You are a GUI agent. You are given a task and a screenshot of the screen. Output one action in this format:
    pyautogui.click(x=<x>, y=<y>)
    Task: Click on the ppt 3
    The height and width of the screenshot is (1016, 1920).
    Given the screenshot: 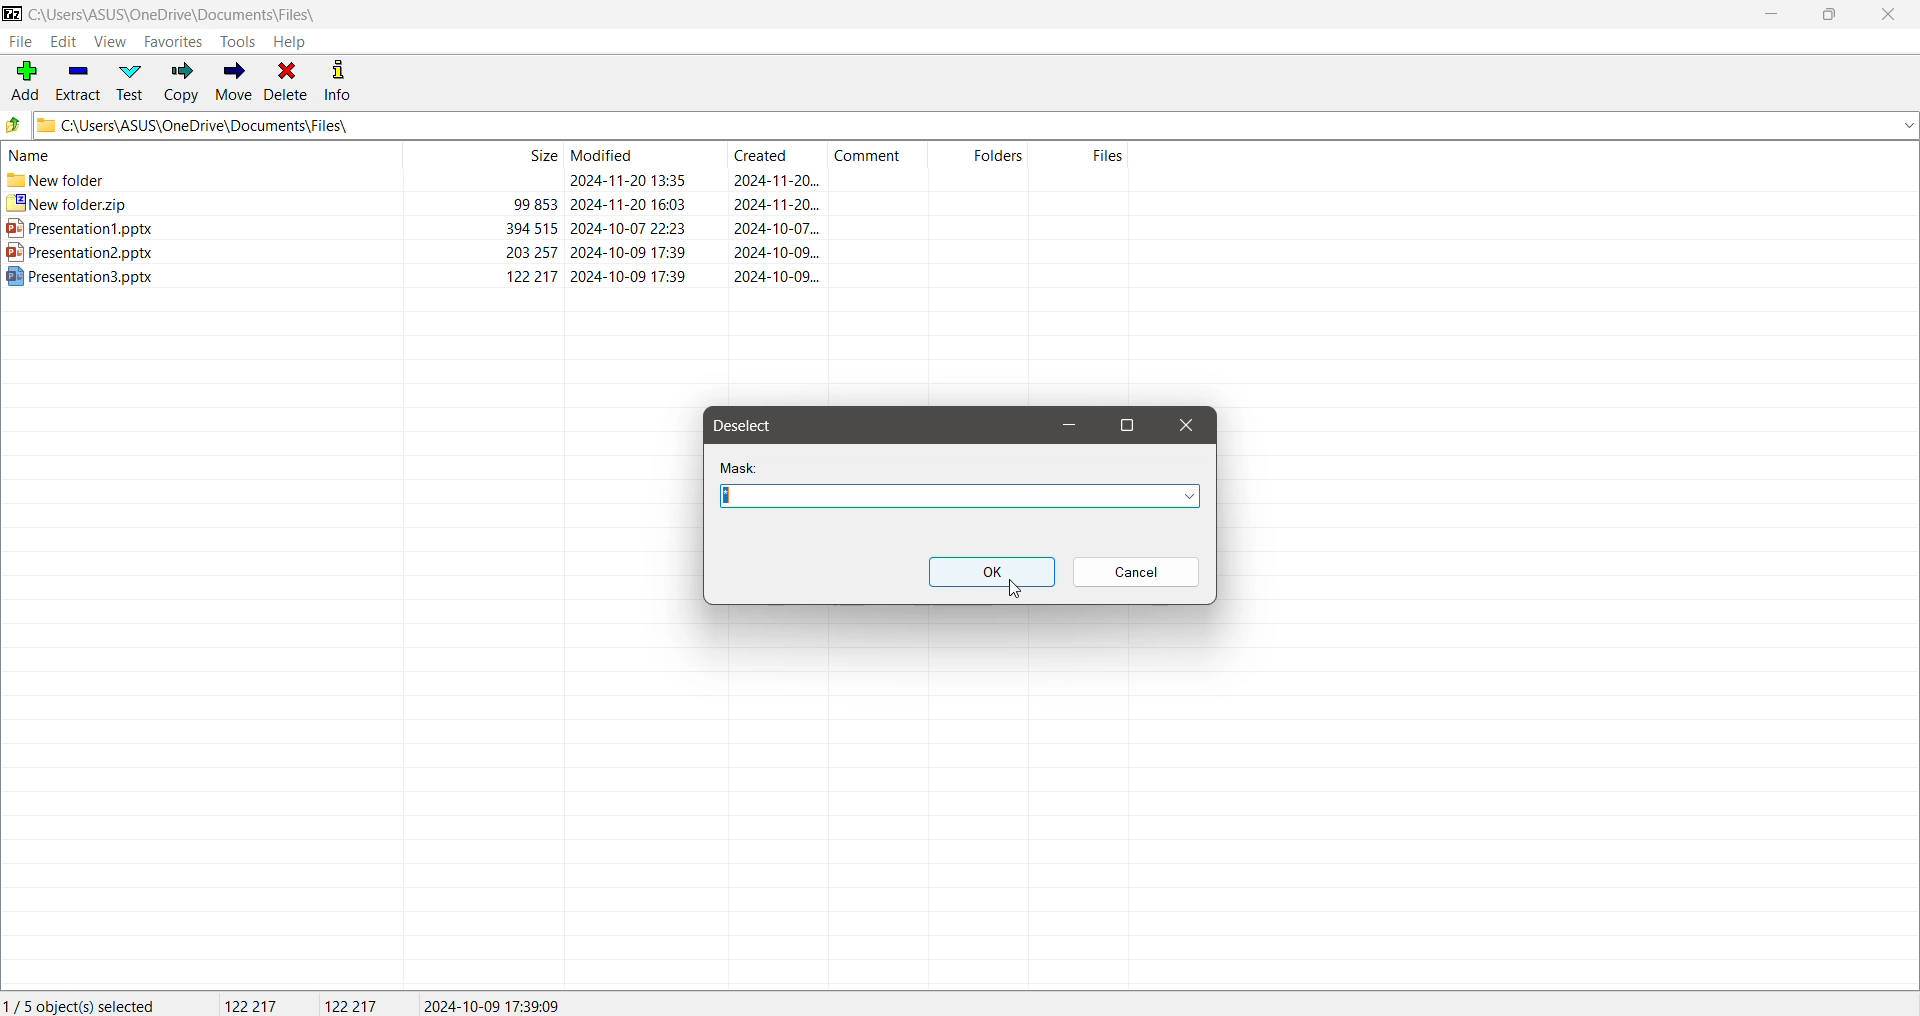 What is the action you would take?
    pyautogui.click(x=565, y=276)
    